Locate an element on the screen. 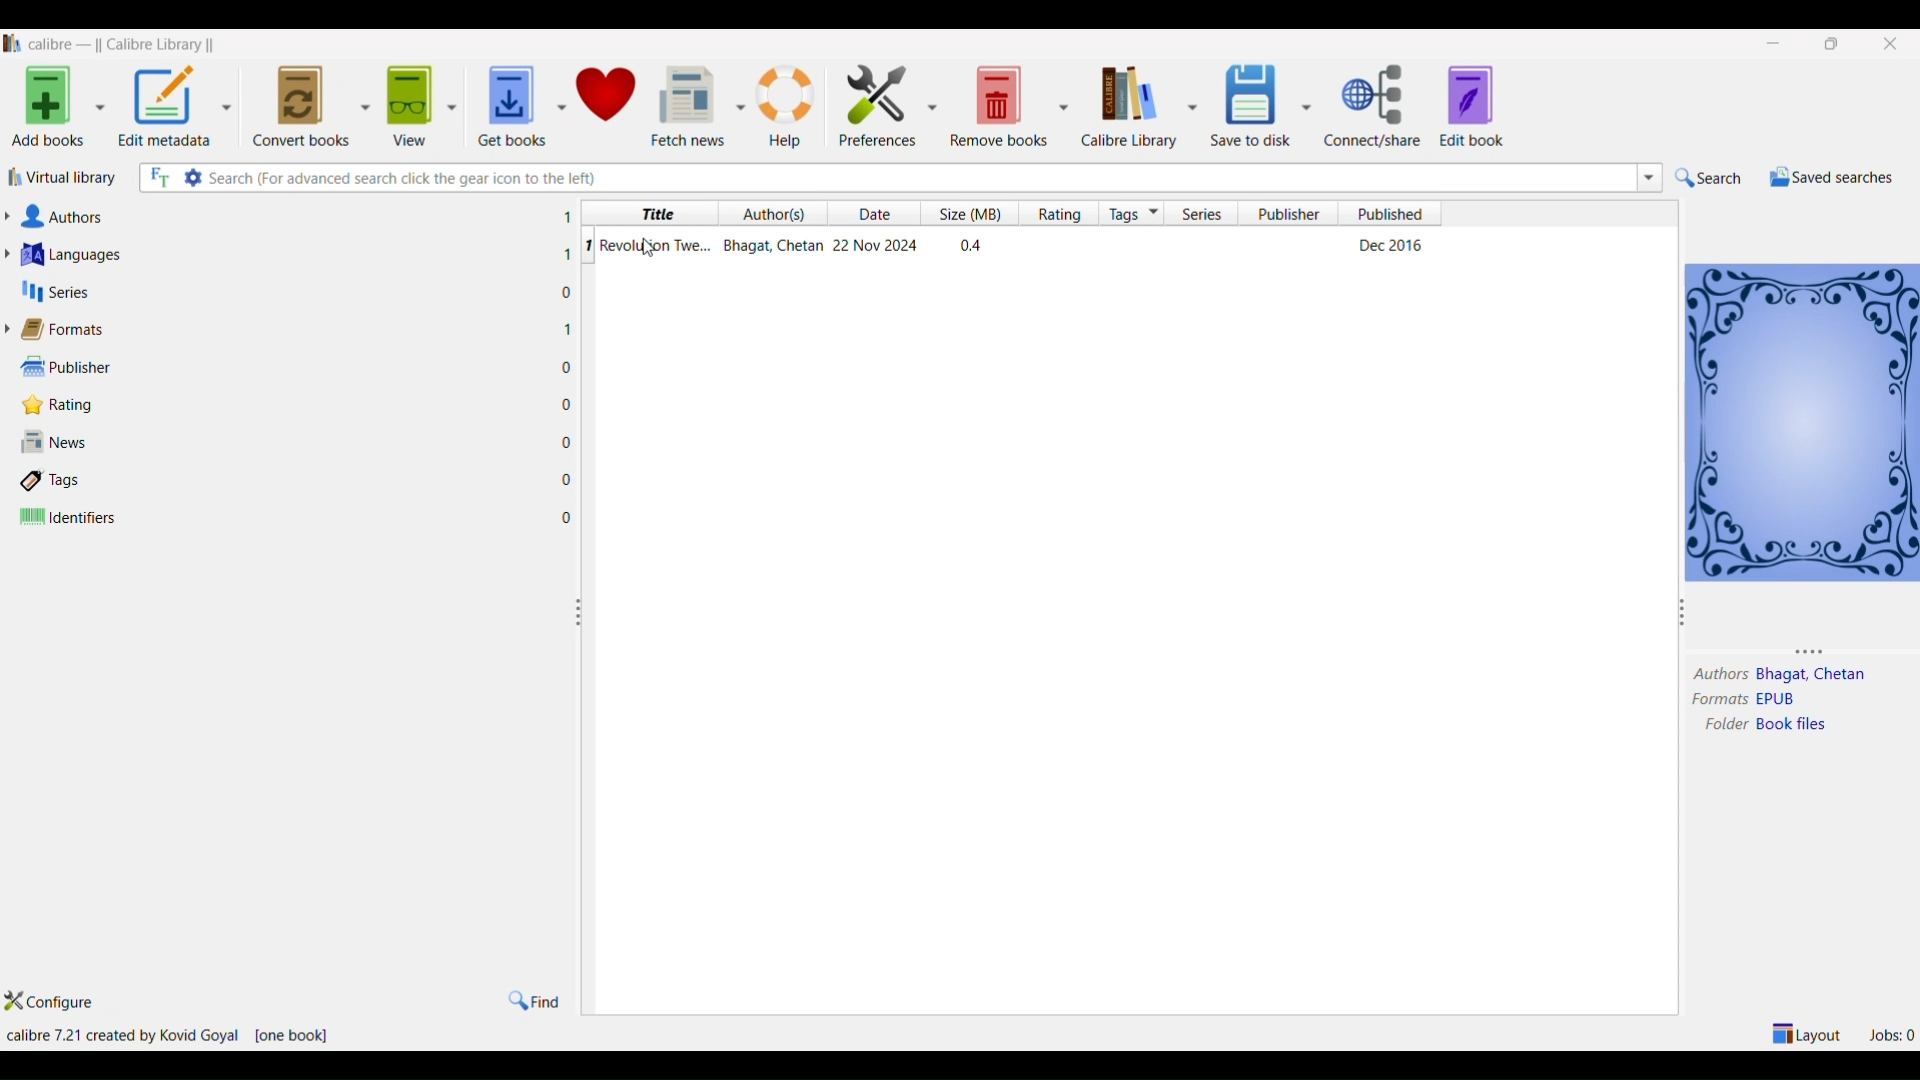 Image resolution: width=1920 pixels, height=1080 pixels. configure is located at coordinates (61, 1003).